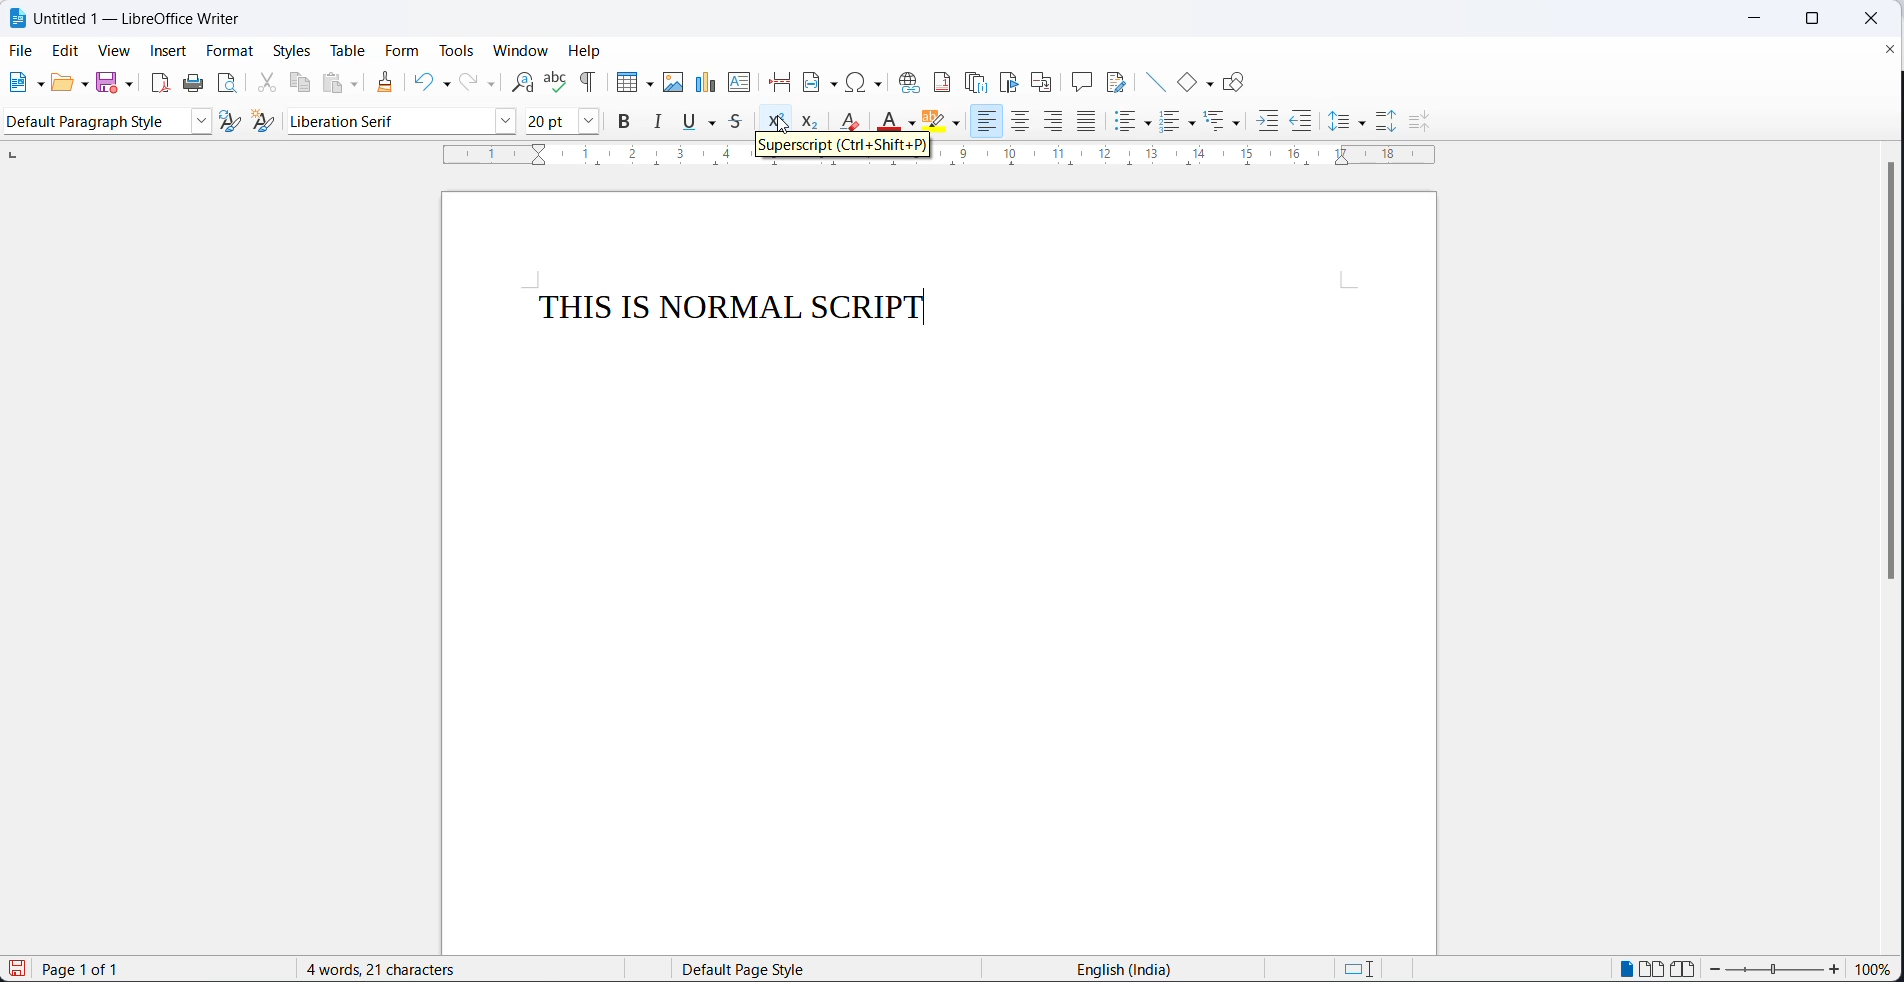 The width and height of the screenshot is (1904, 982). Describe the element at coordinates (229, 83) in the screenshot. I see `print preview` at that location.